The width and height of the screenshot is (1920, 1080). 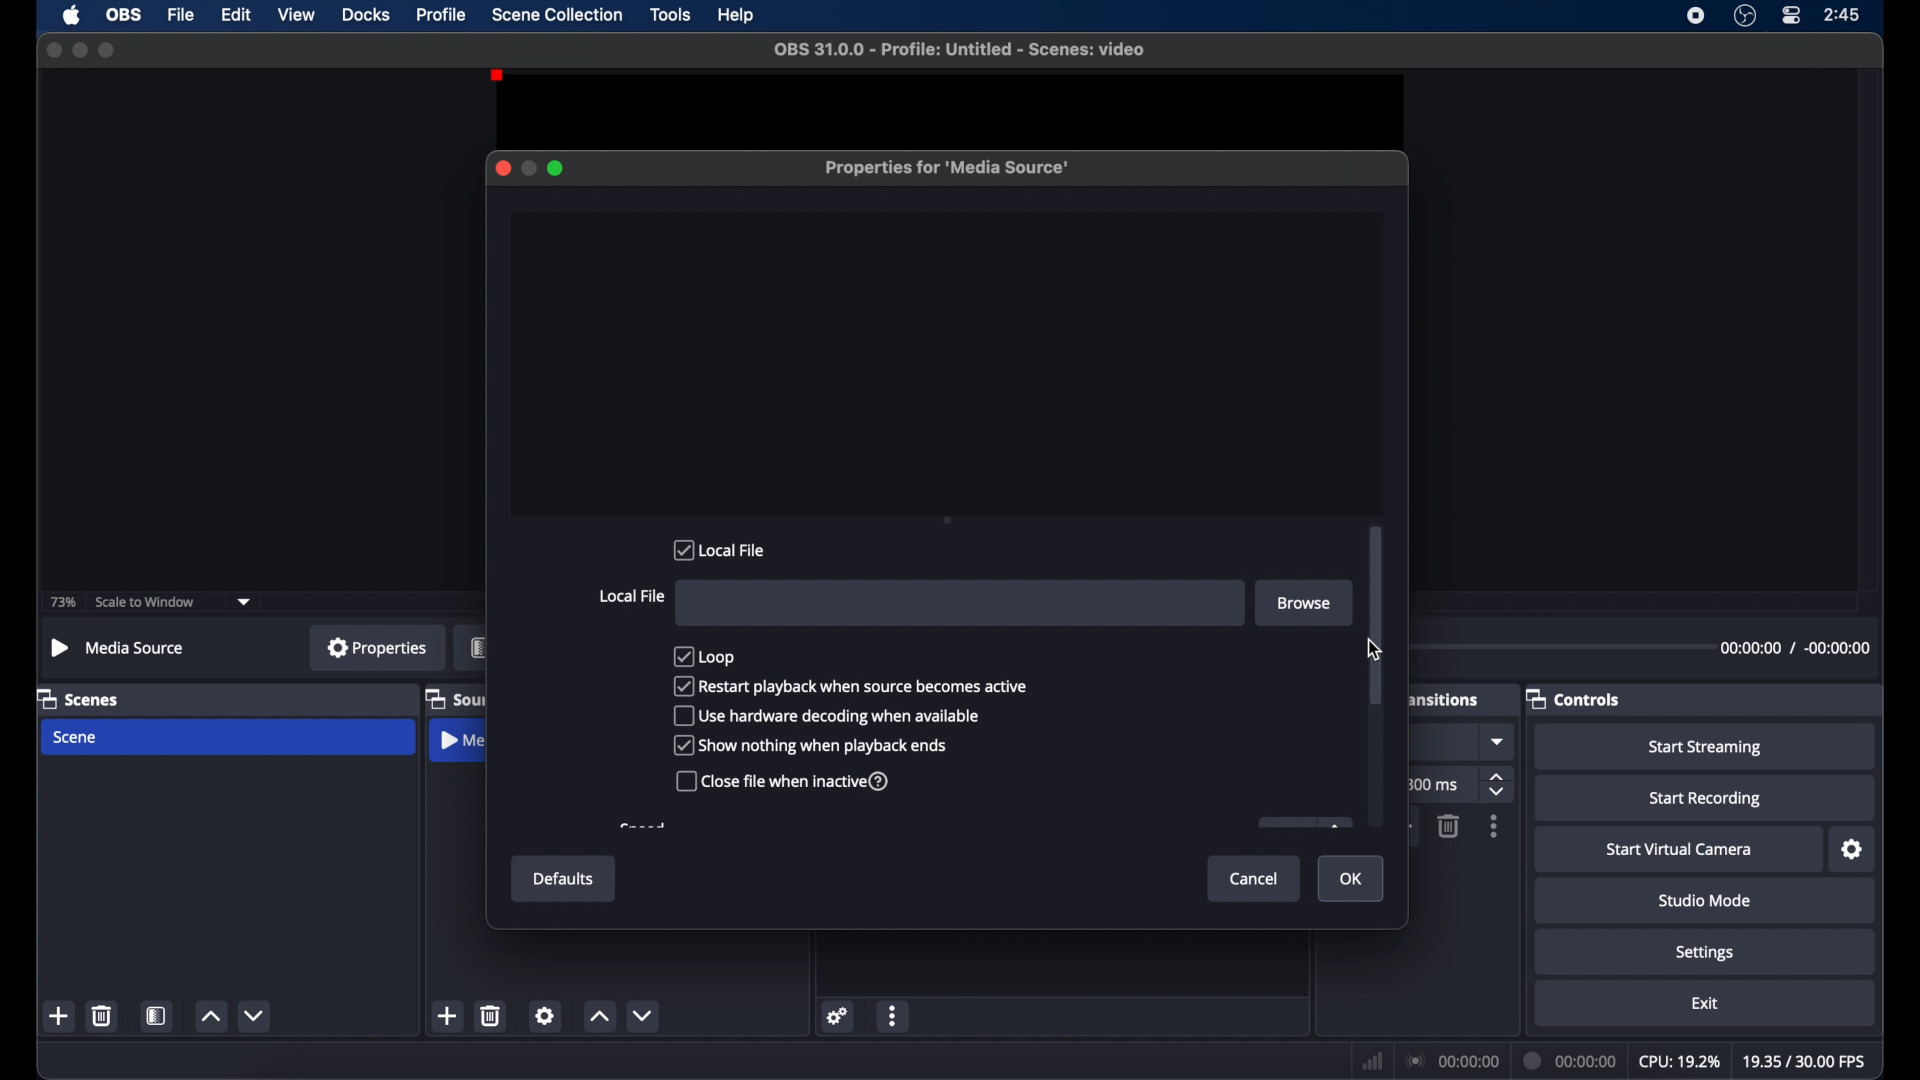 What do you see at coordinates (108, 51) in the screenshot?
I see `maximize` at bounding box center [108, 51].